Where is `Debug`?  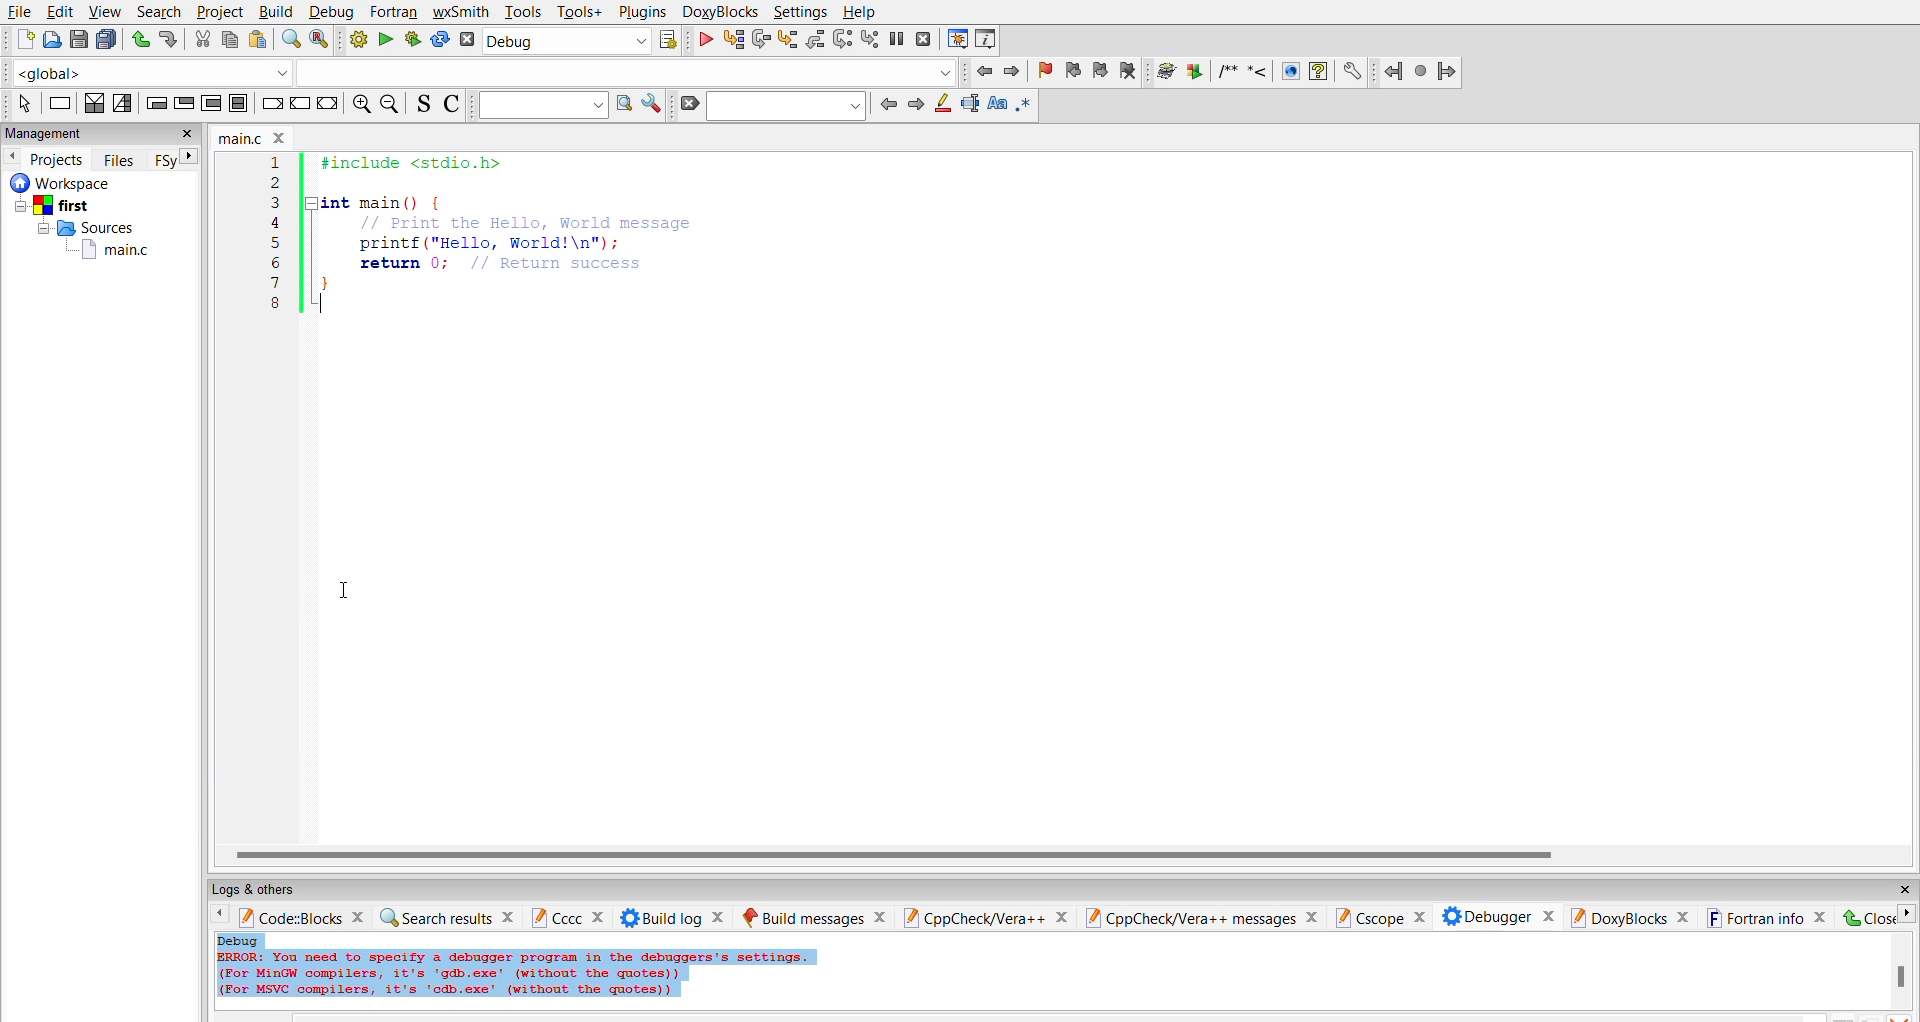 Debug is located at coordinates (569, 41).